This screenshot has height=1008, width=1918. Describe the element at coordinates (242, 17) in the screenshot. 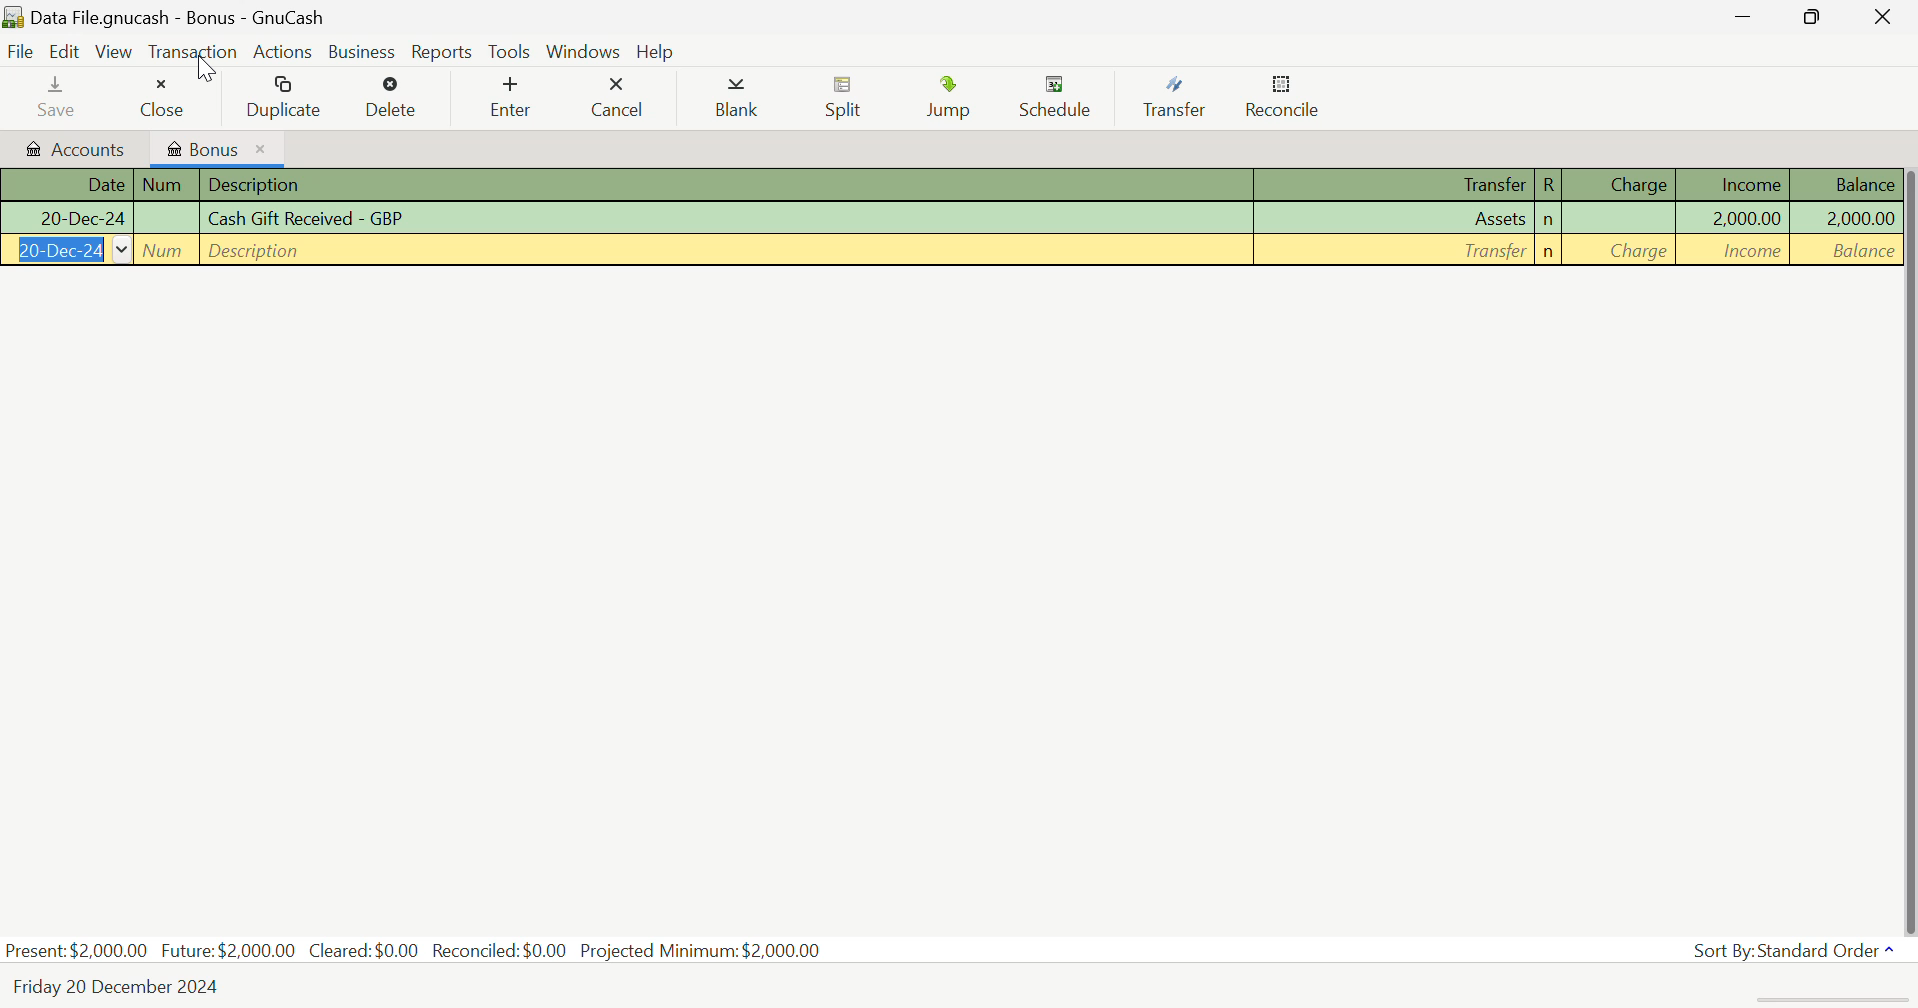

I see `Data File.gnucash - Bonus - GnuCash` at that location.